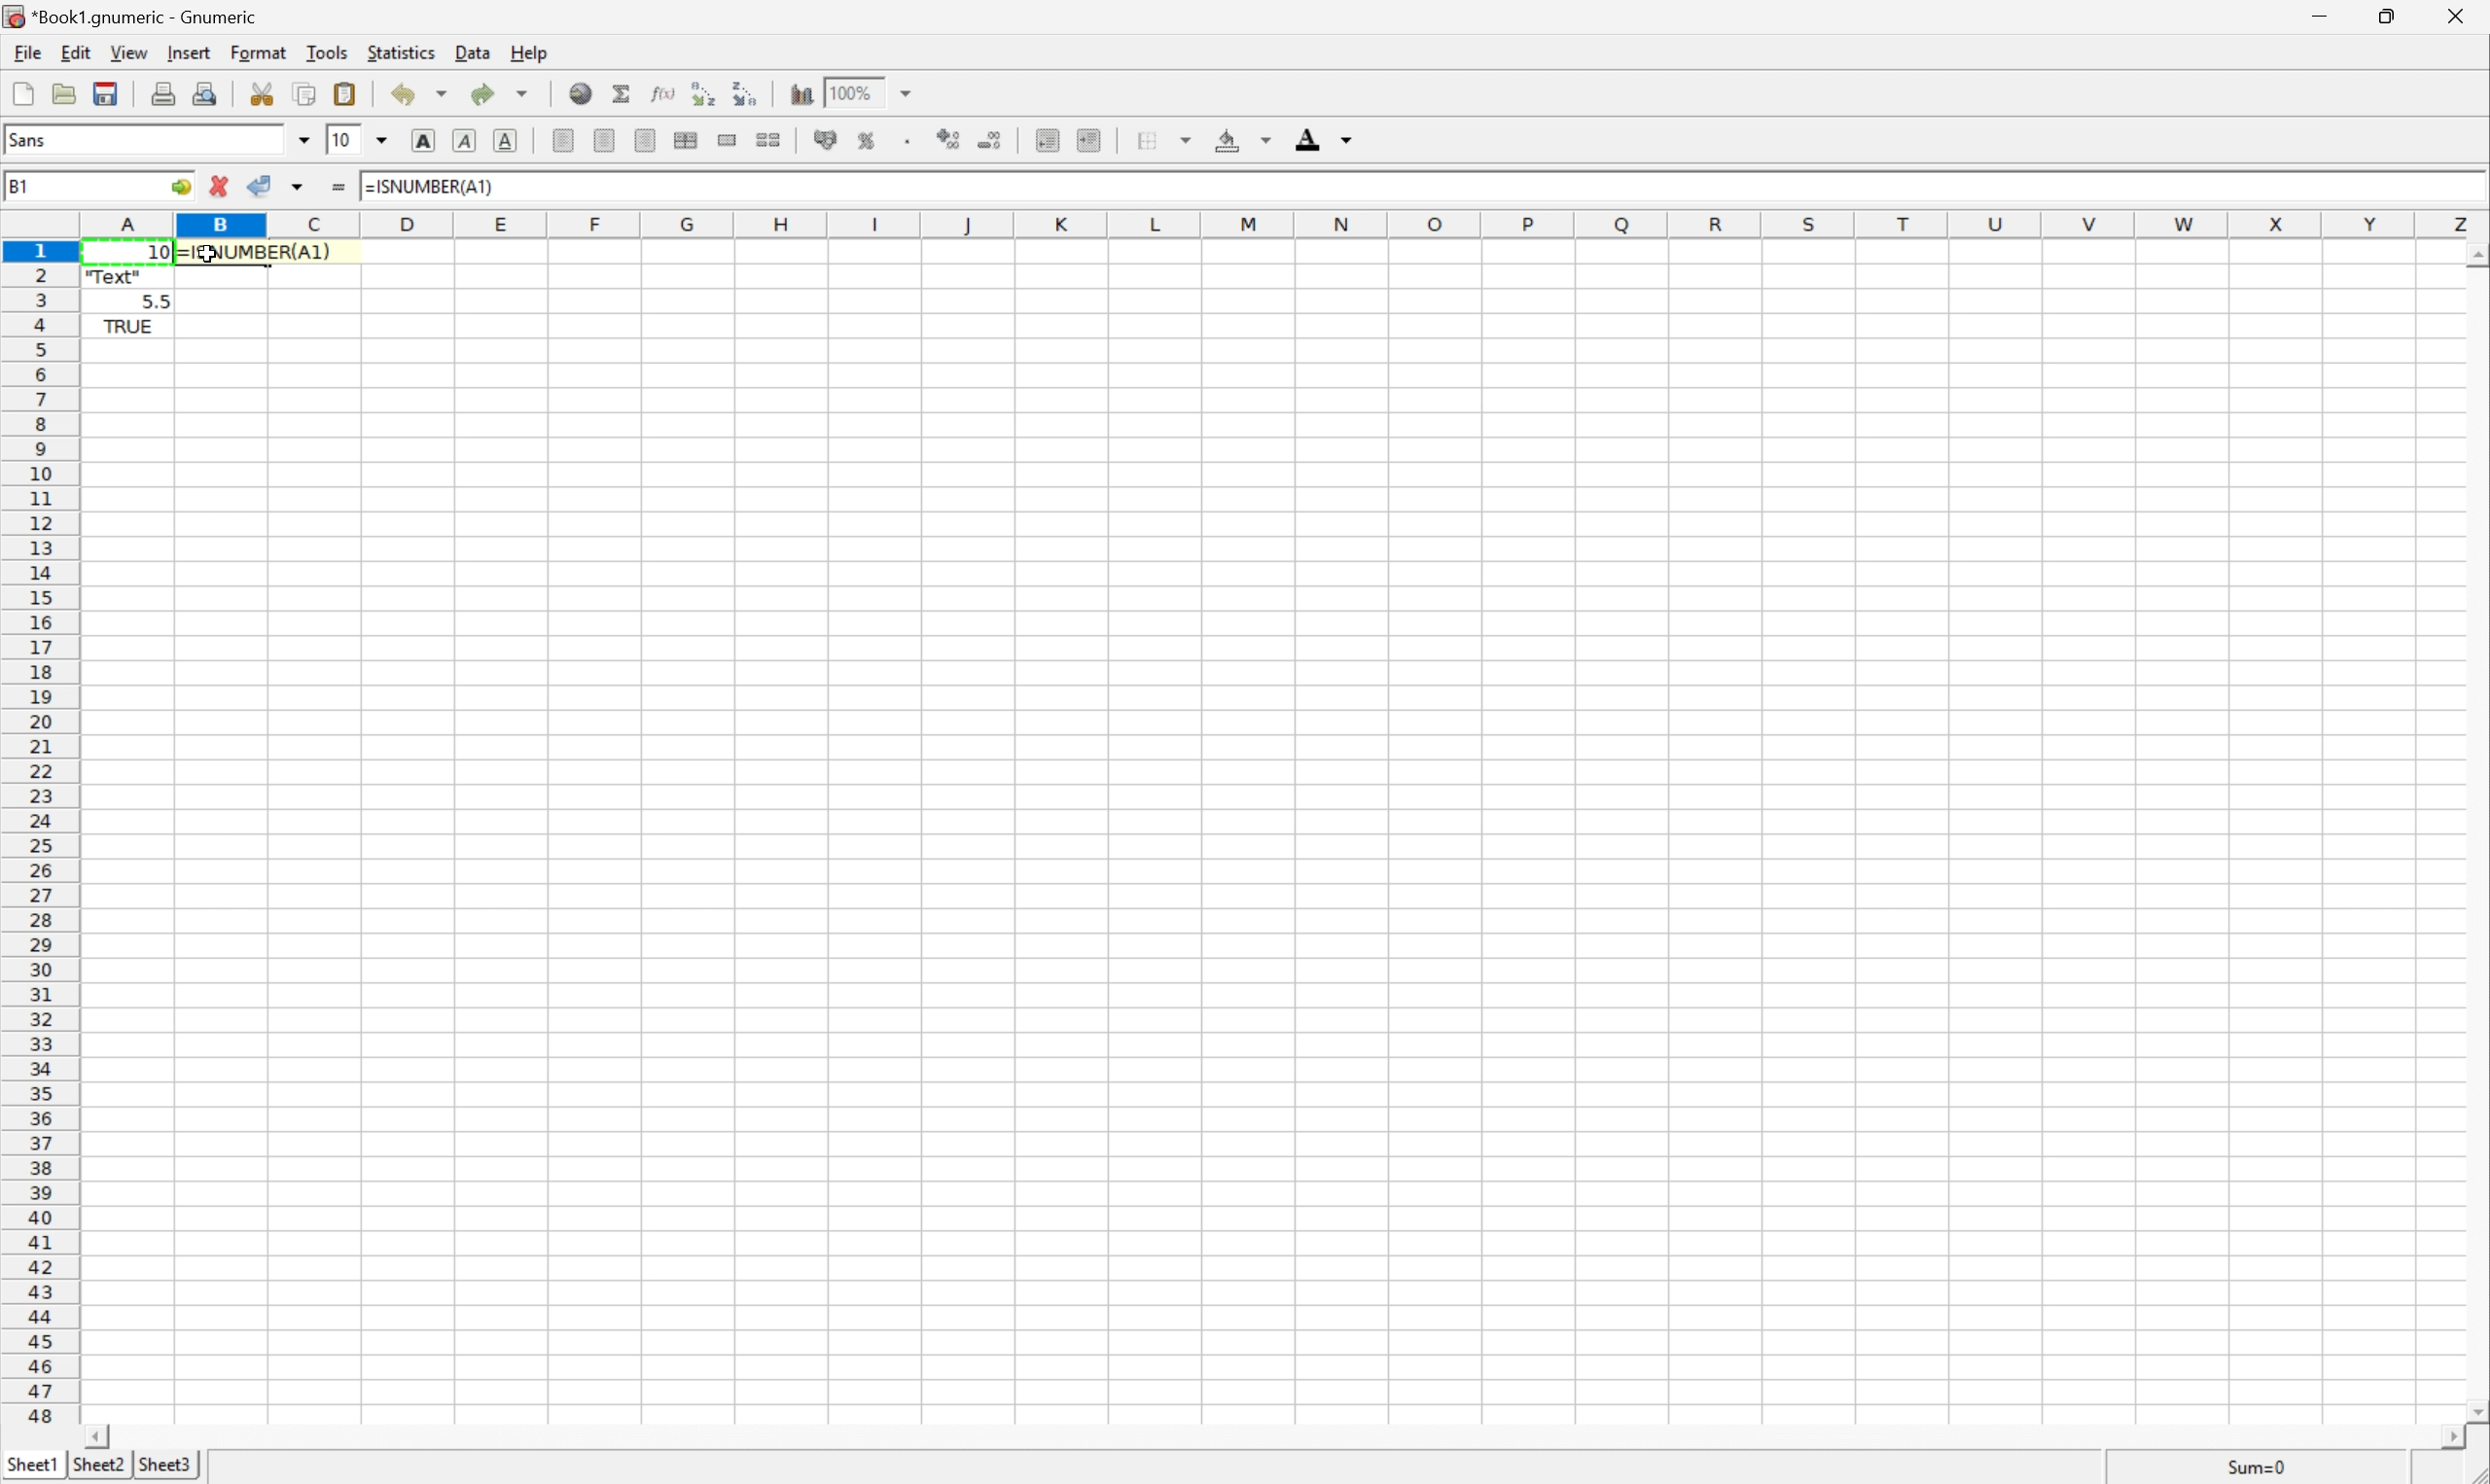 The image size is (2490, 1484). Describe the element at coordinates (430, 184) in the screenshot. I see `=ISNUMBER(A1)` at that location.